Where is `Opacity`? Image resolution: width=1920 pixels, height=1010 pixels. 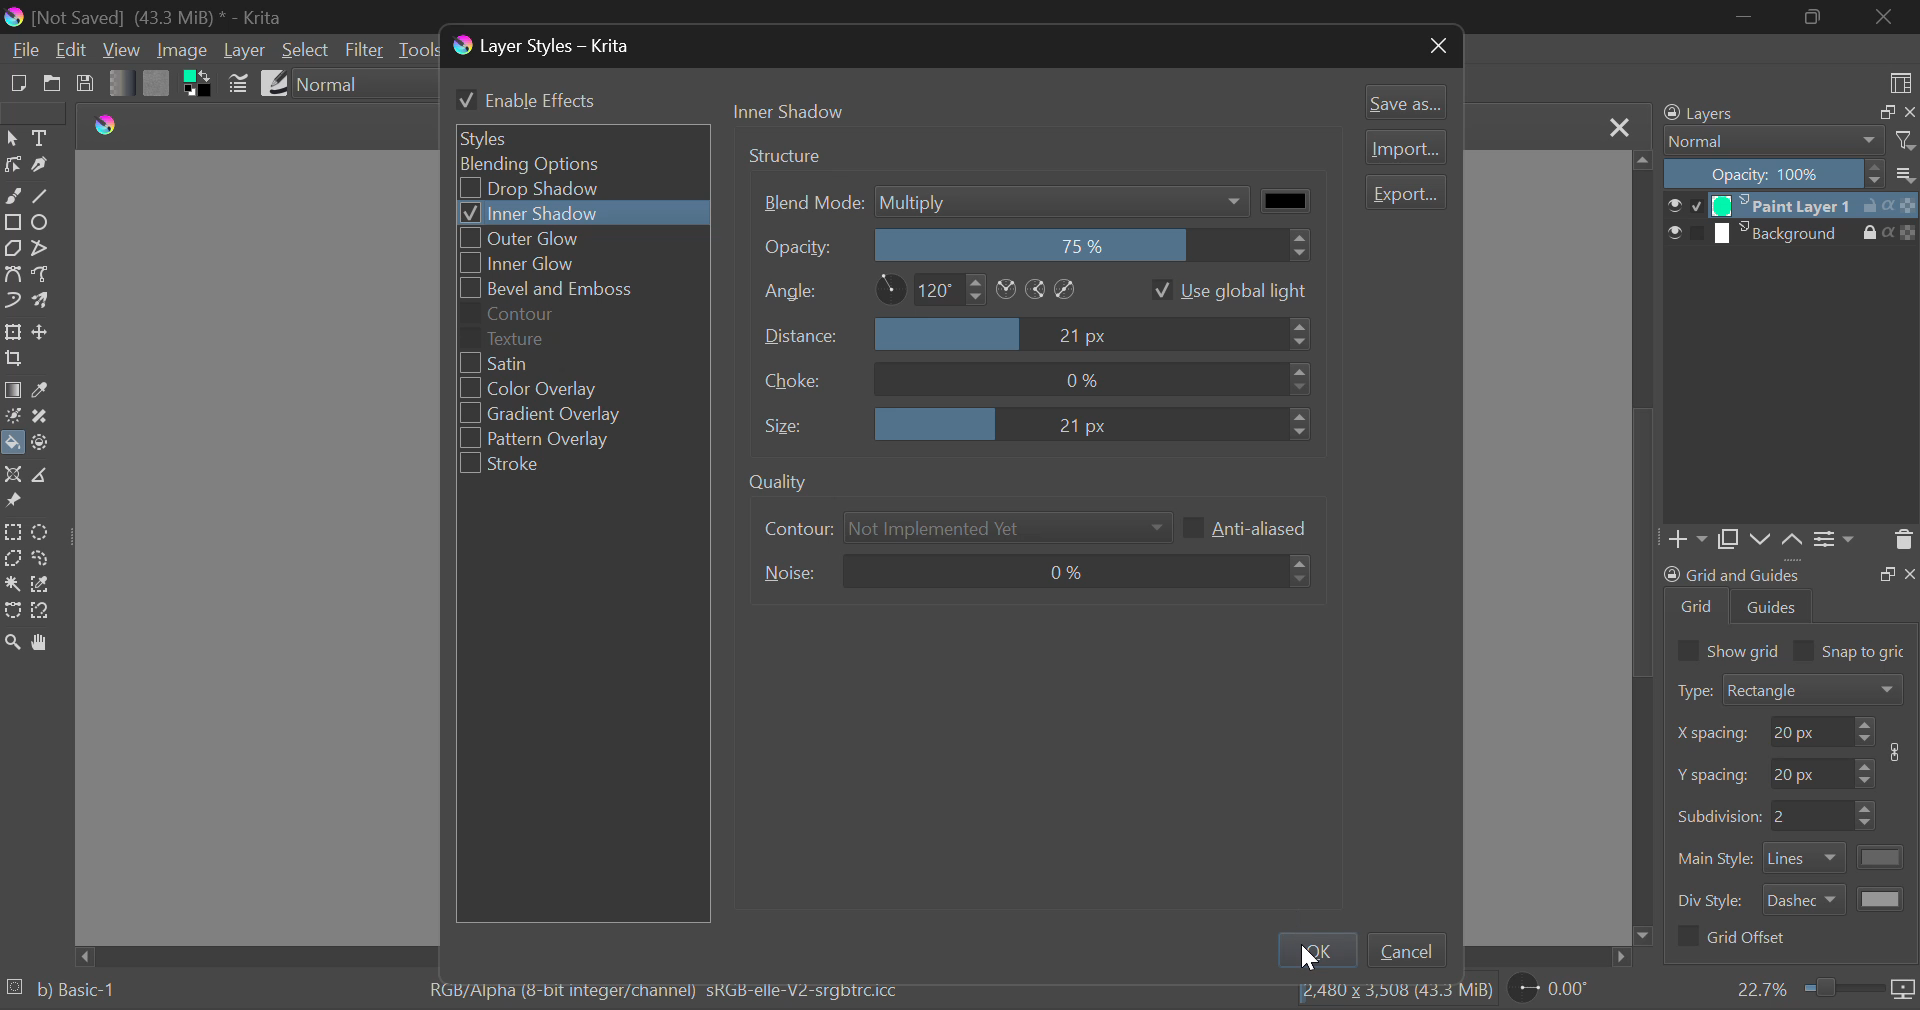
Opacity is located at coordinates (1037, 245).